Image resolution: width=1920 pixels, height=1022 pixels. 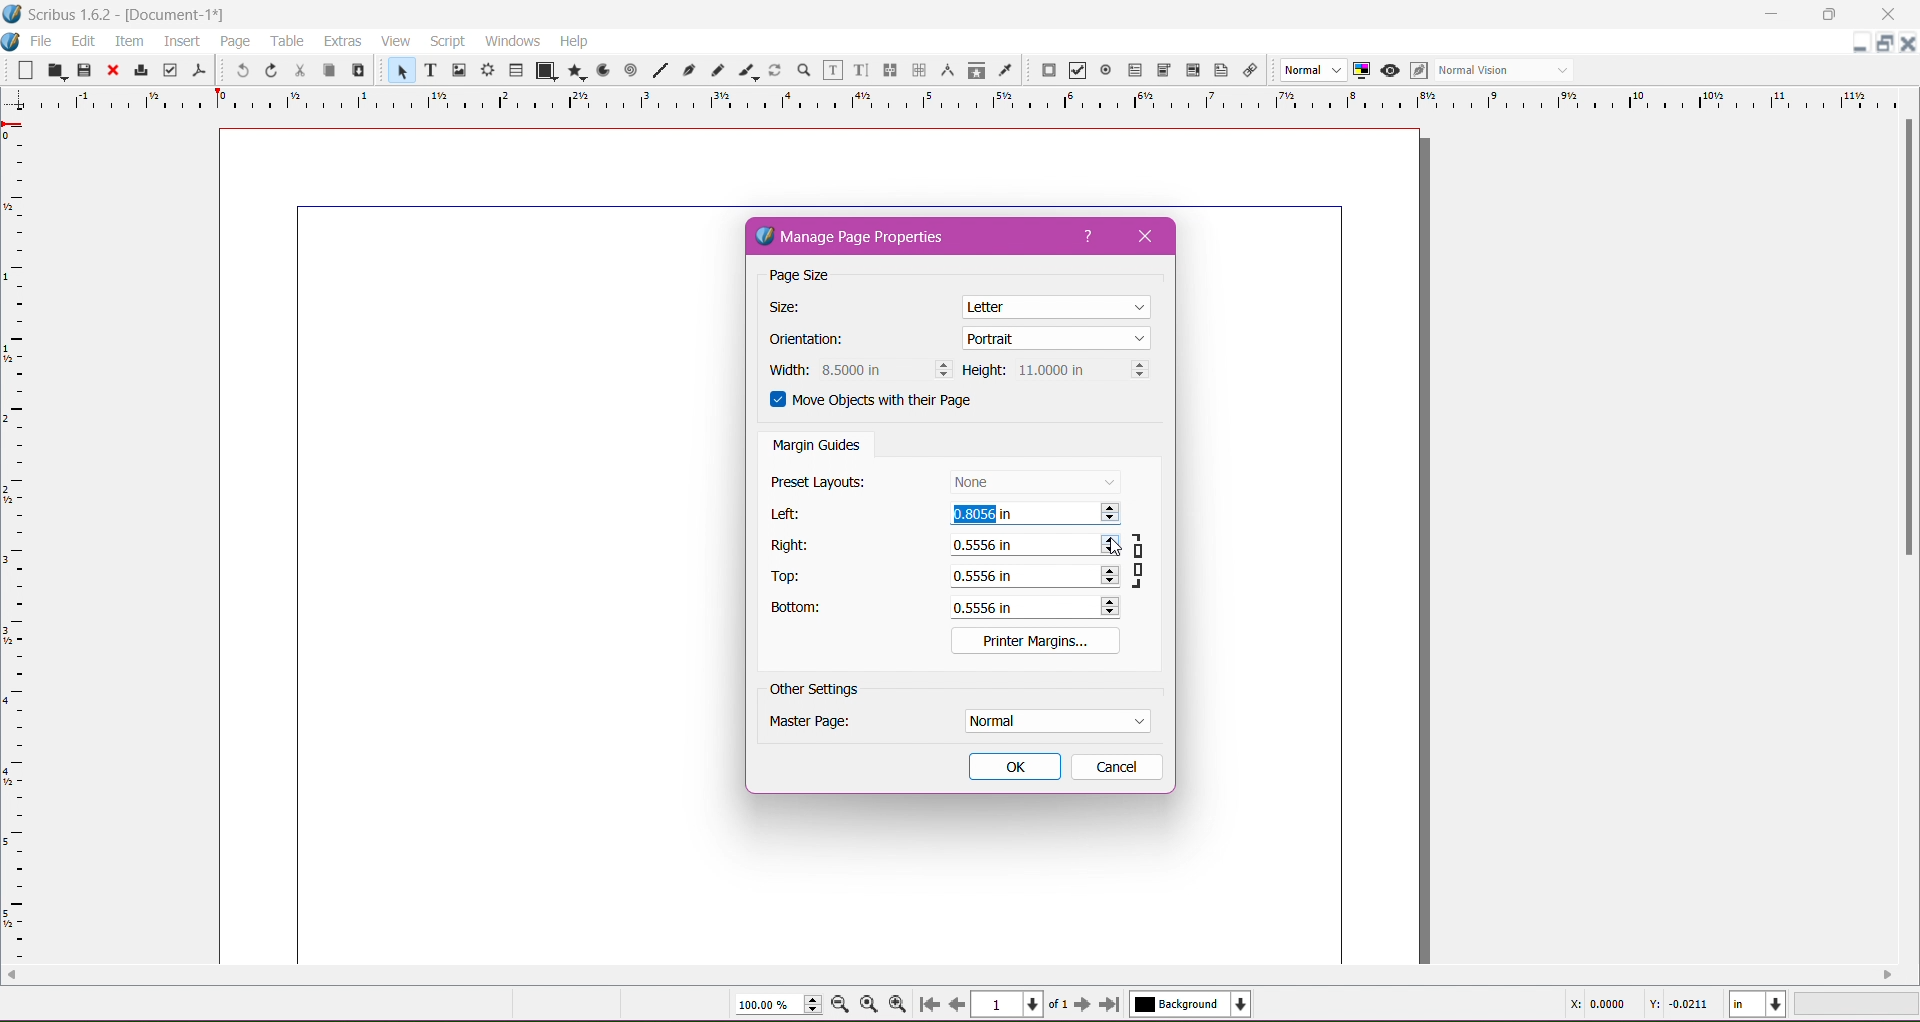 I want to click on Application Name, Version - Document Title, so click(x=134, y=15).